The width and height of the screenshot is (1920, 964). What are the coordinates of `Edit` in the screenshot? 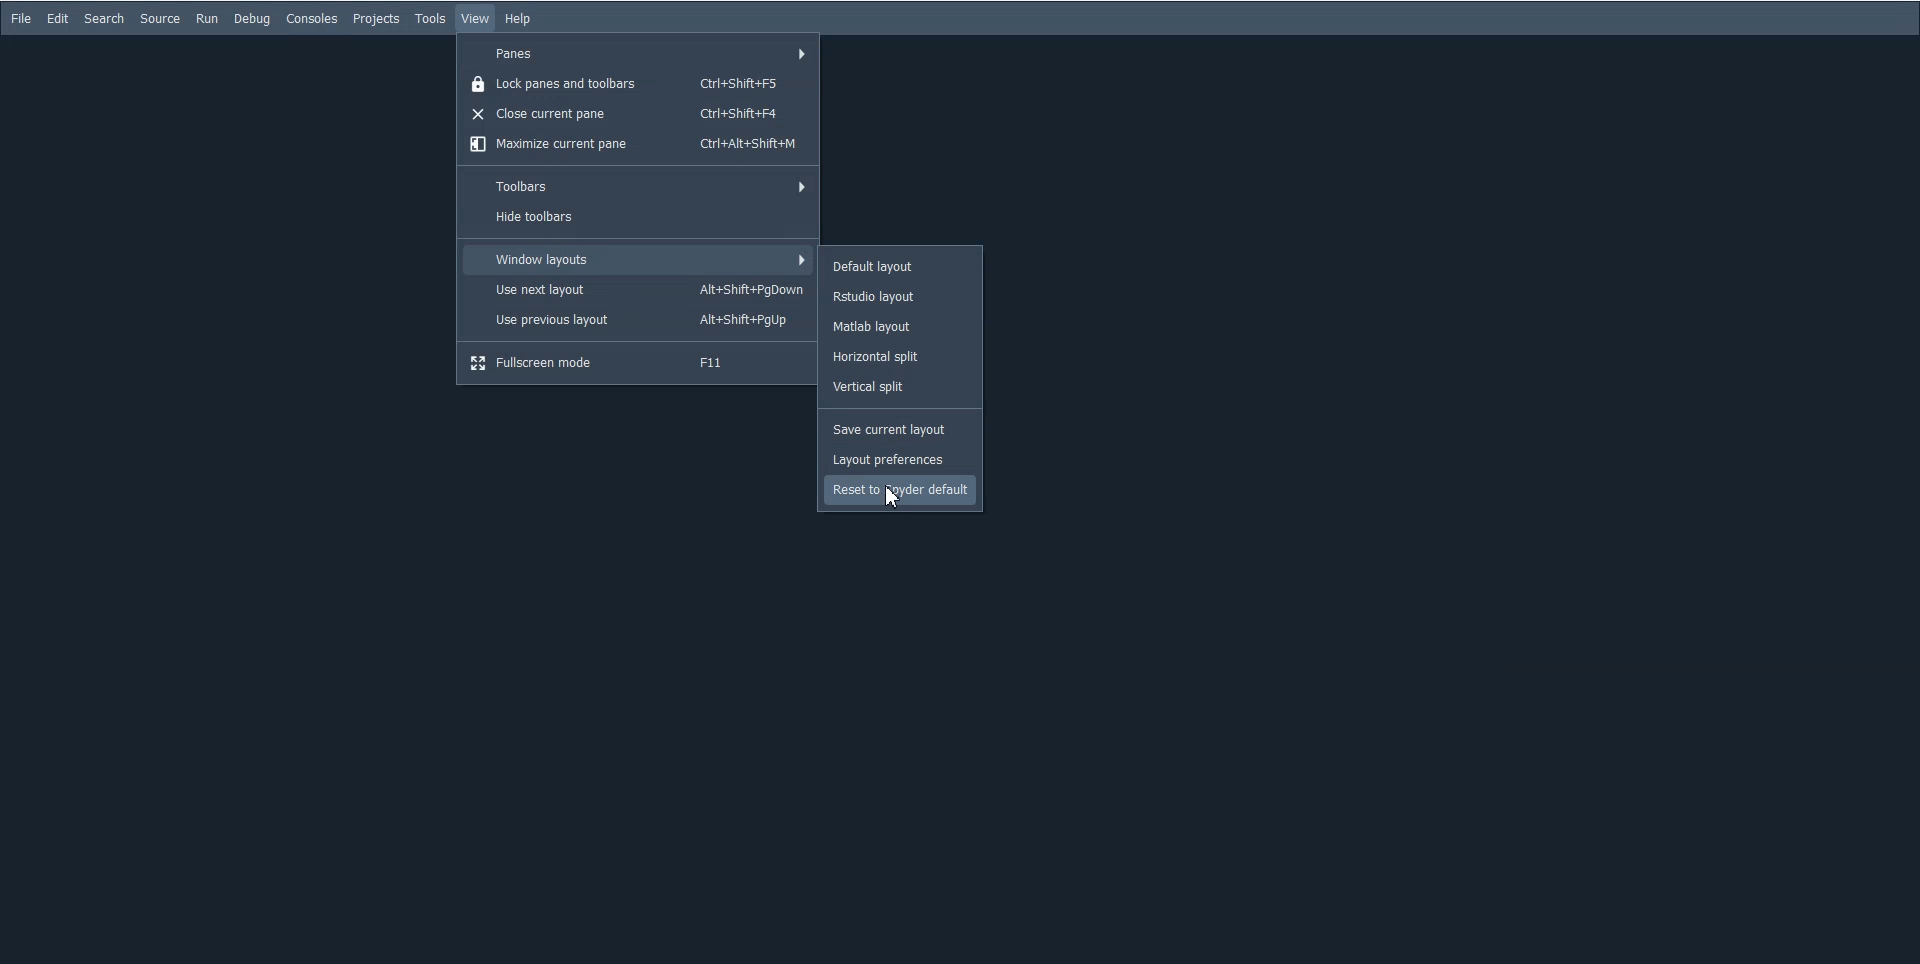 It's located at (58, 19).